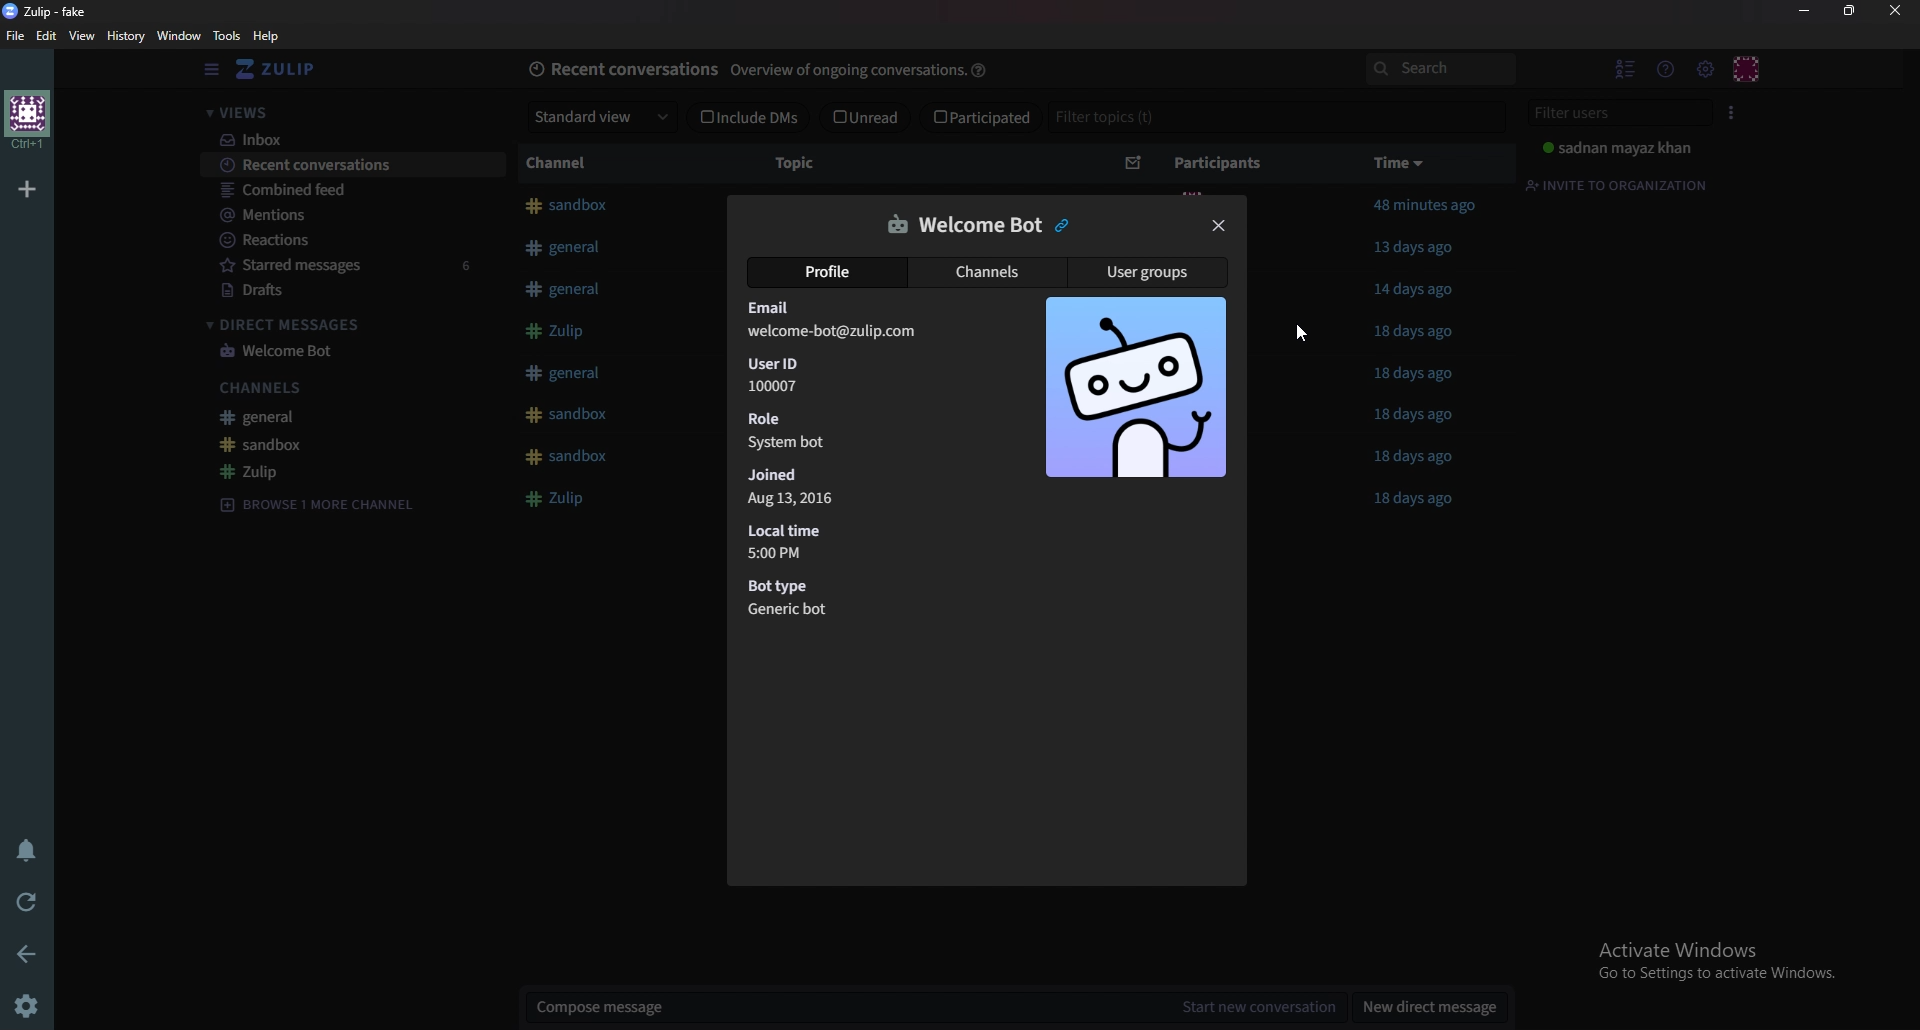  What do you see at coordinates (345, 191) in the screenshot?
I see `Combined feed` at bounding box center [345, 191].